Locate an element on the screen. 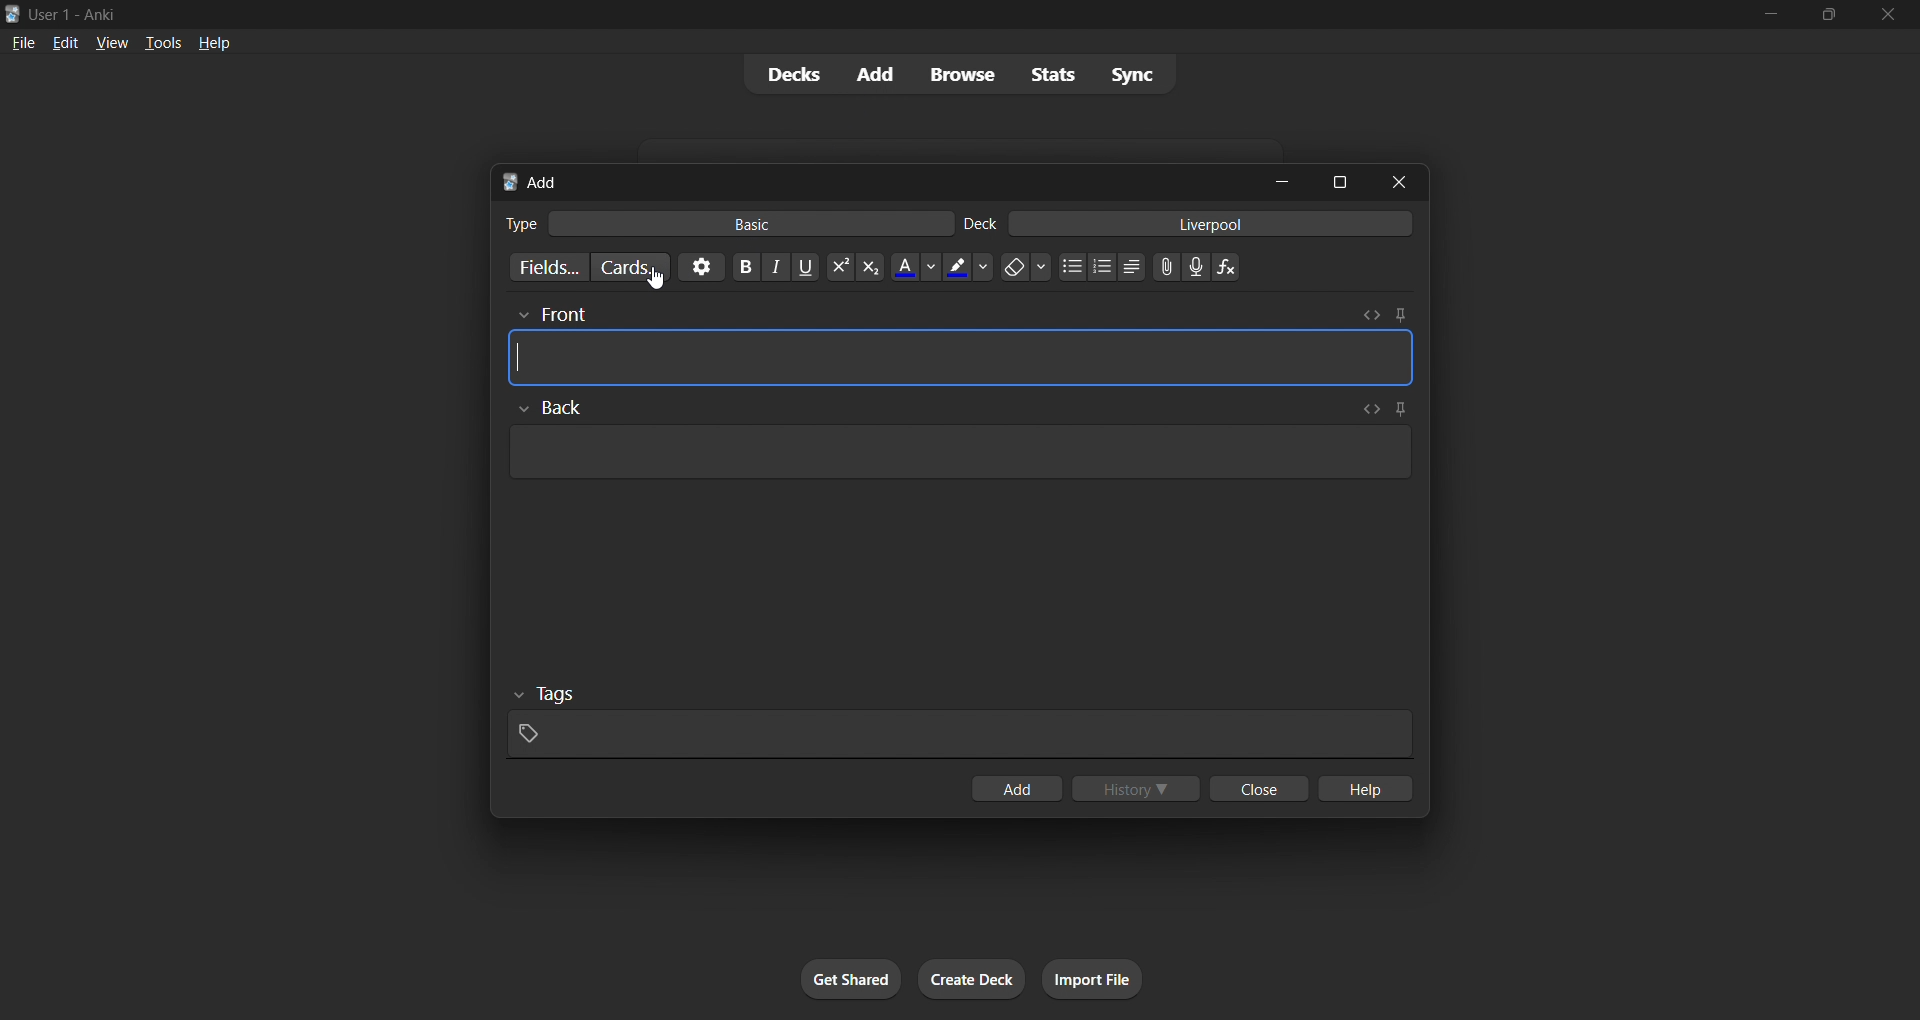 The image size is (1920, 1020). maximize is located at coordinates (1339, 184).